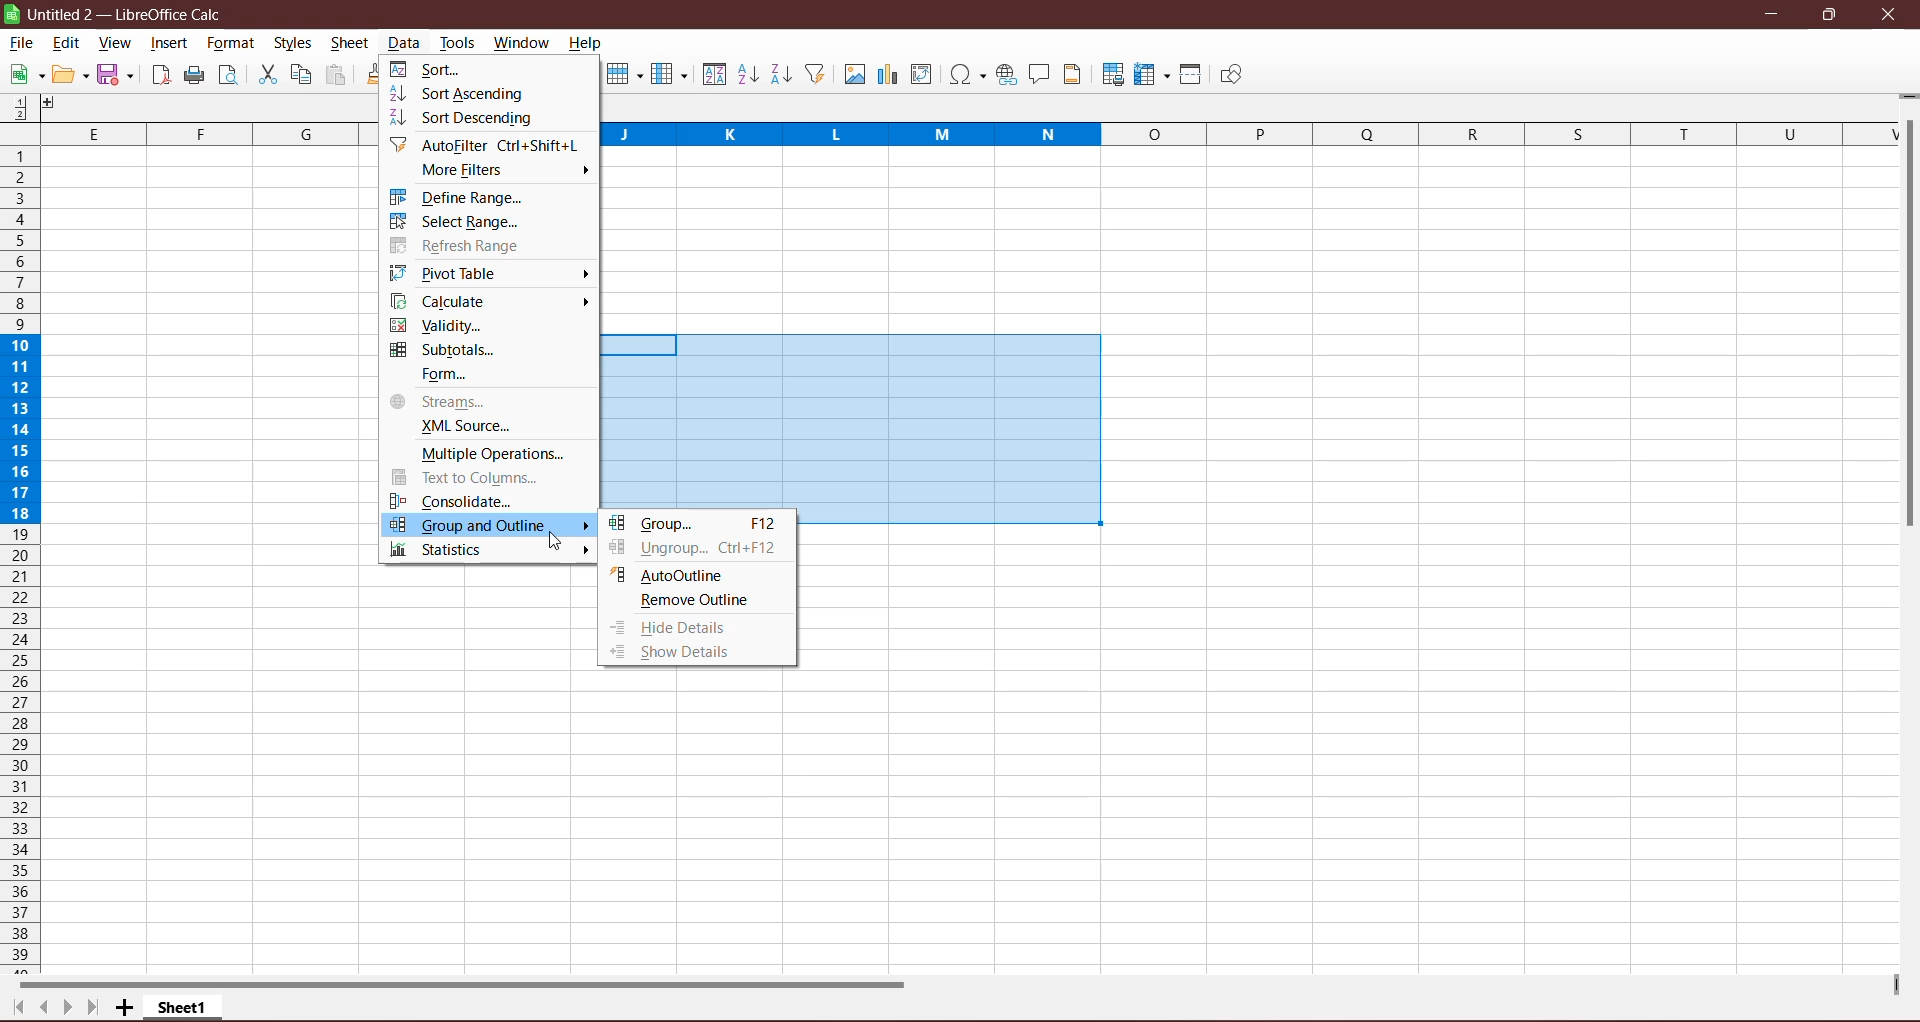 This screenshot has height=1022, width=1920. What do you see at coordinates (691, 653) in the screenshot?
I see `Show Details` at bounding box center [691, 653].